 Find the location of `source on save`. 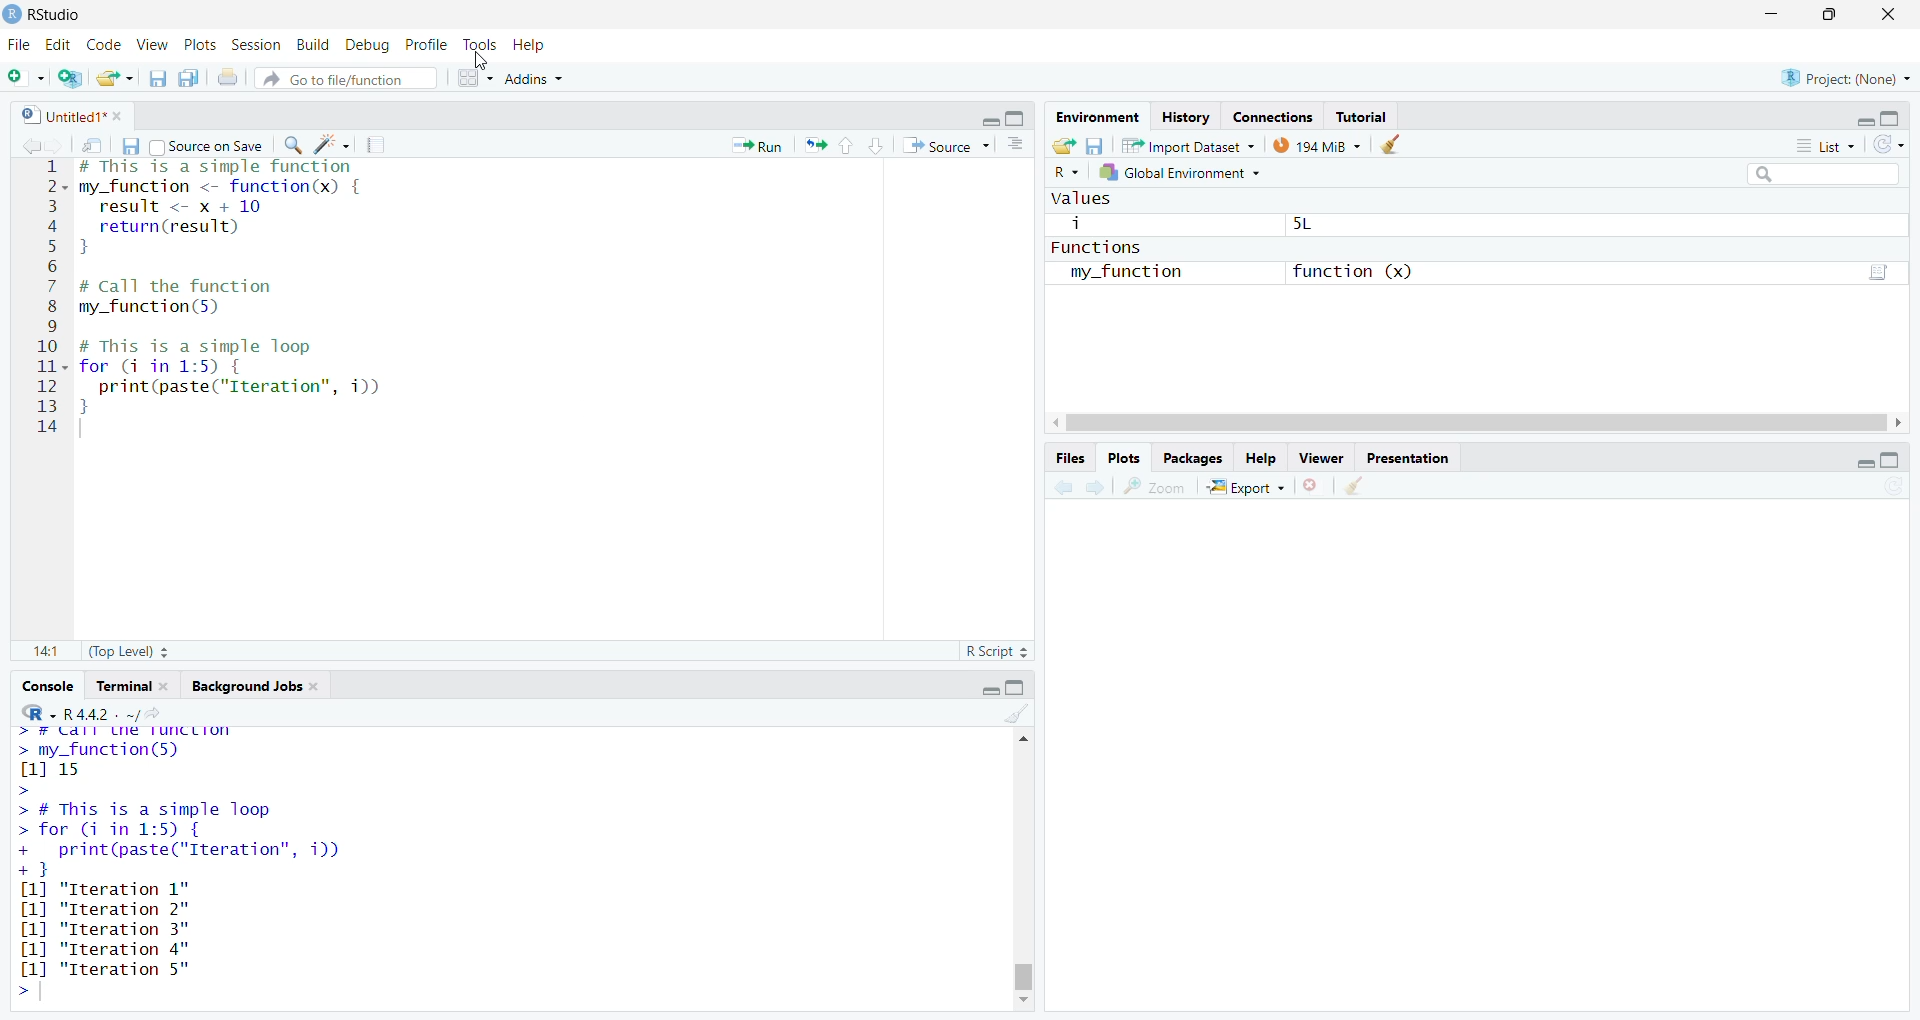

source on save is located at coordinates (207, 144).